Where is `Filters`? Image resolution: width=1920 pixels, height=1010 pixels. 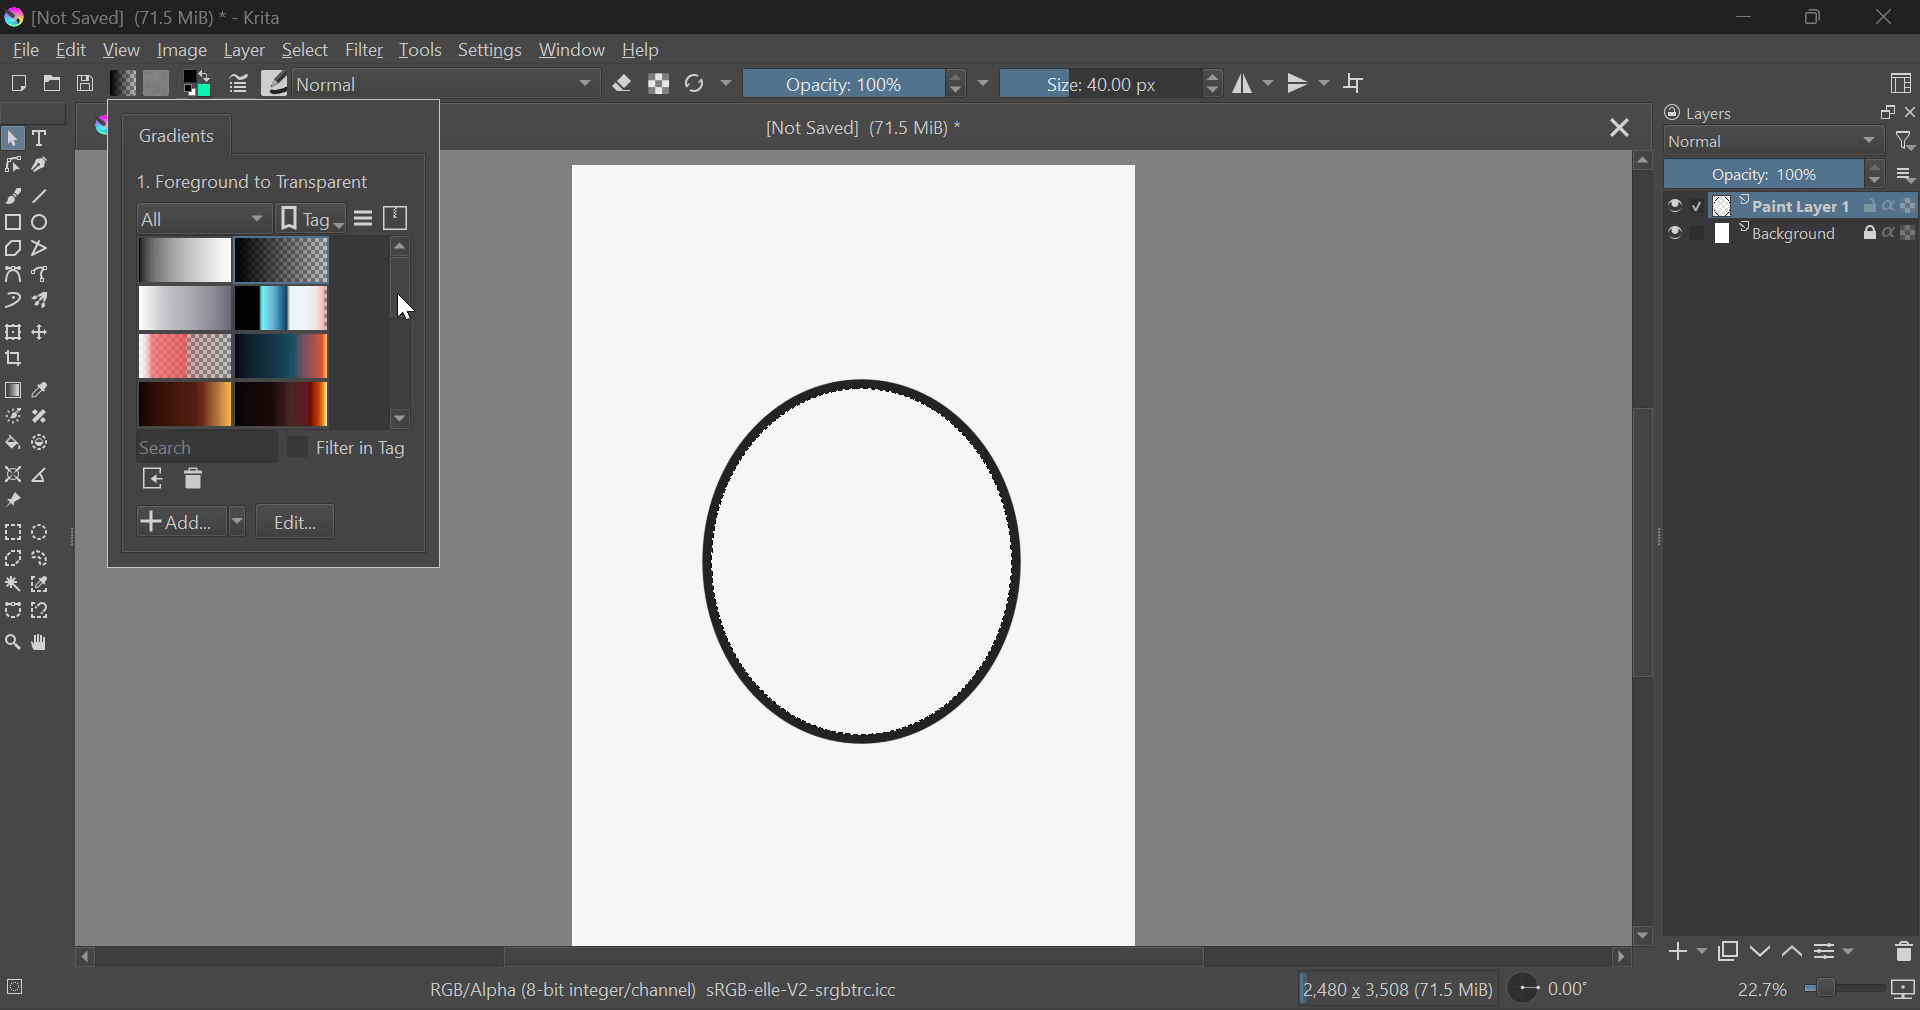 Filters is located at coordinates (198, 219).